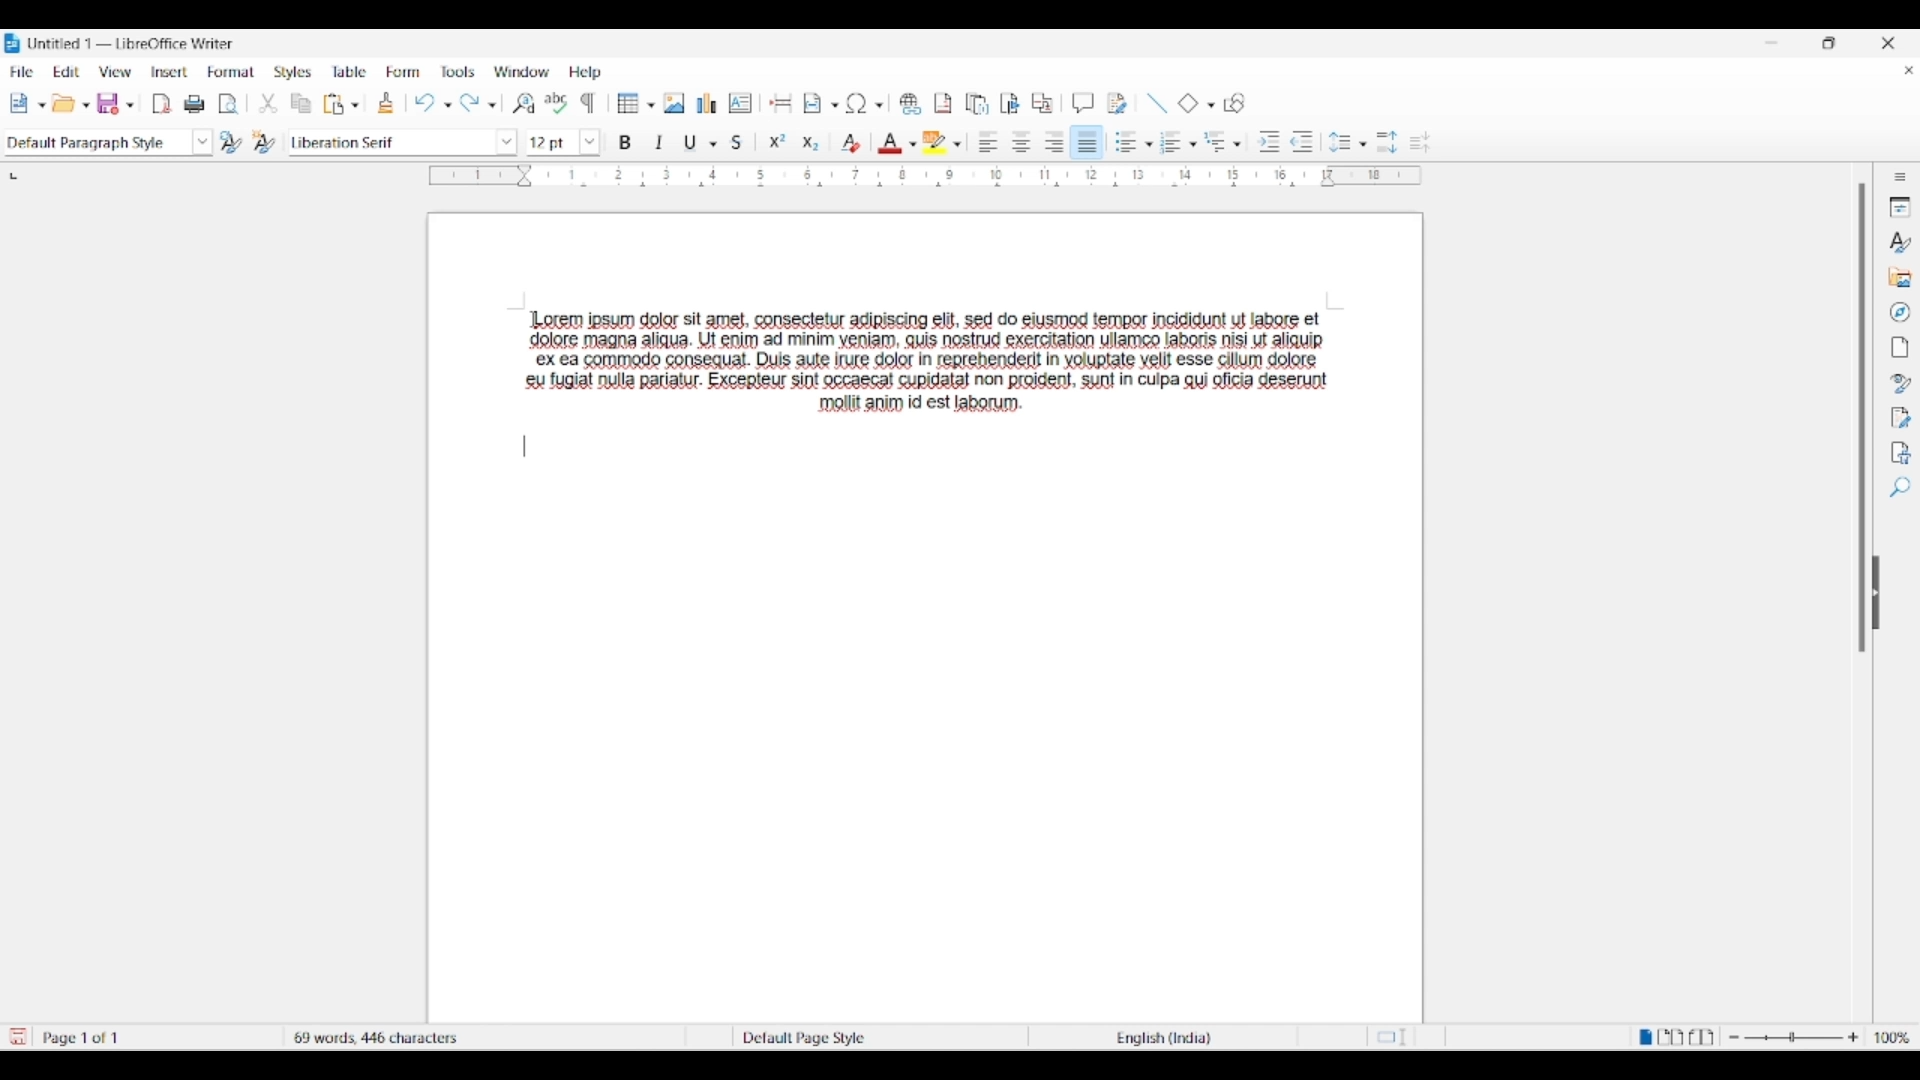  I want to click on Show interface in a smaller tab, so click(1828, 42).